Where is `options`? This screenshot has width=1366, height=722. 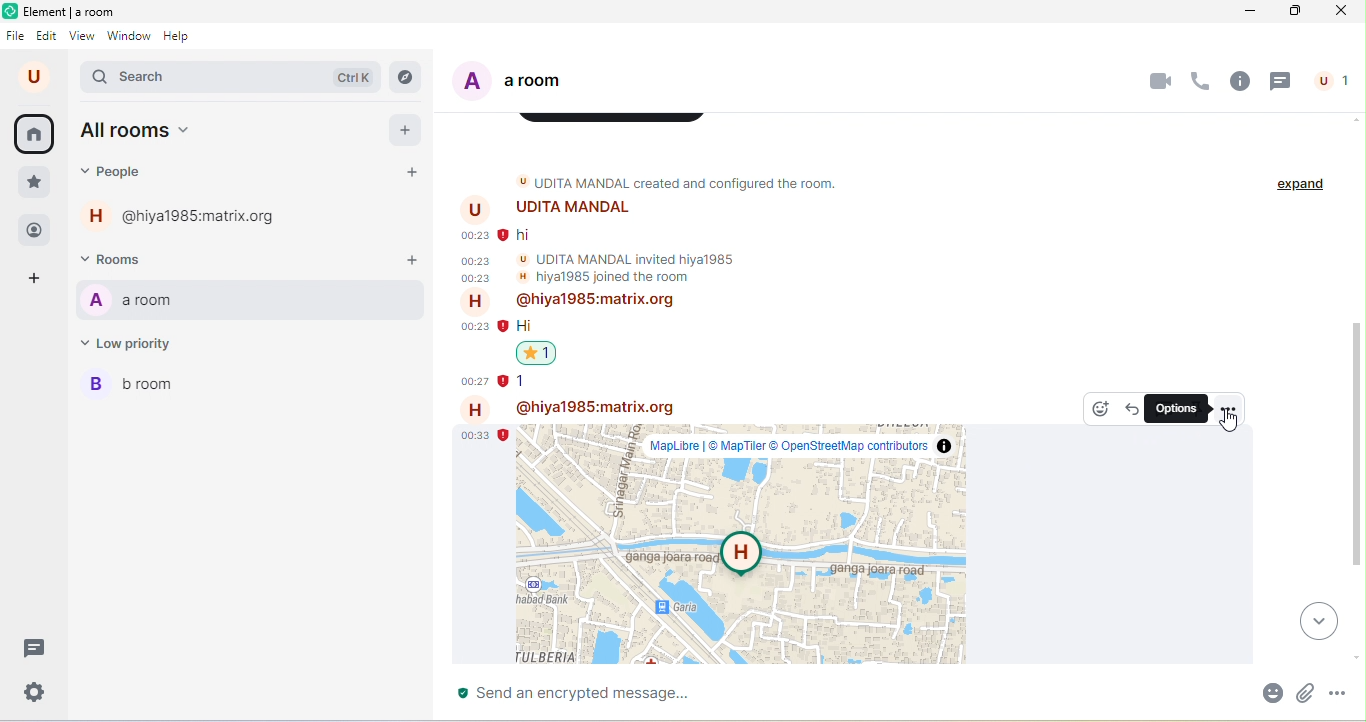 options is located at coordinates (1227, 407).